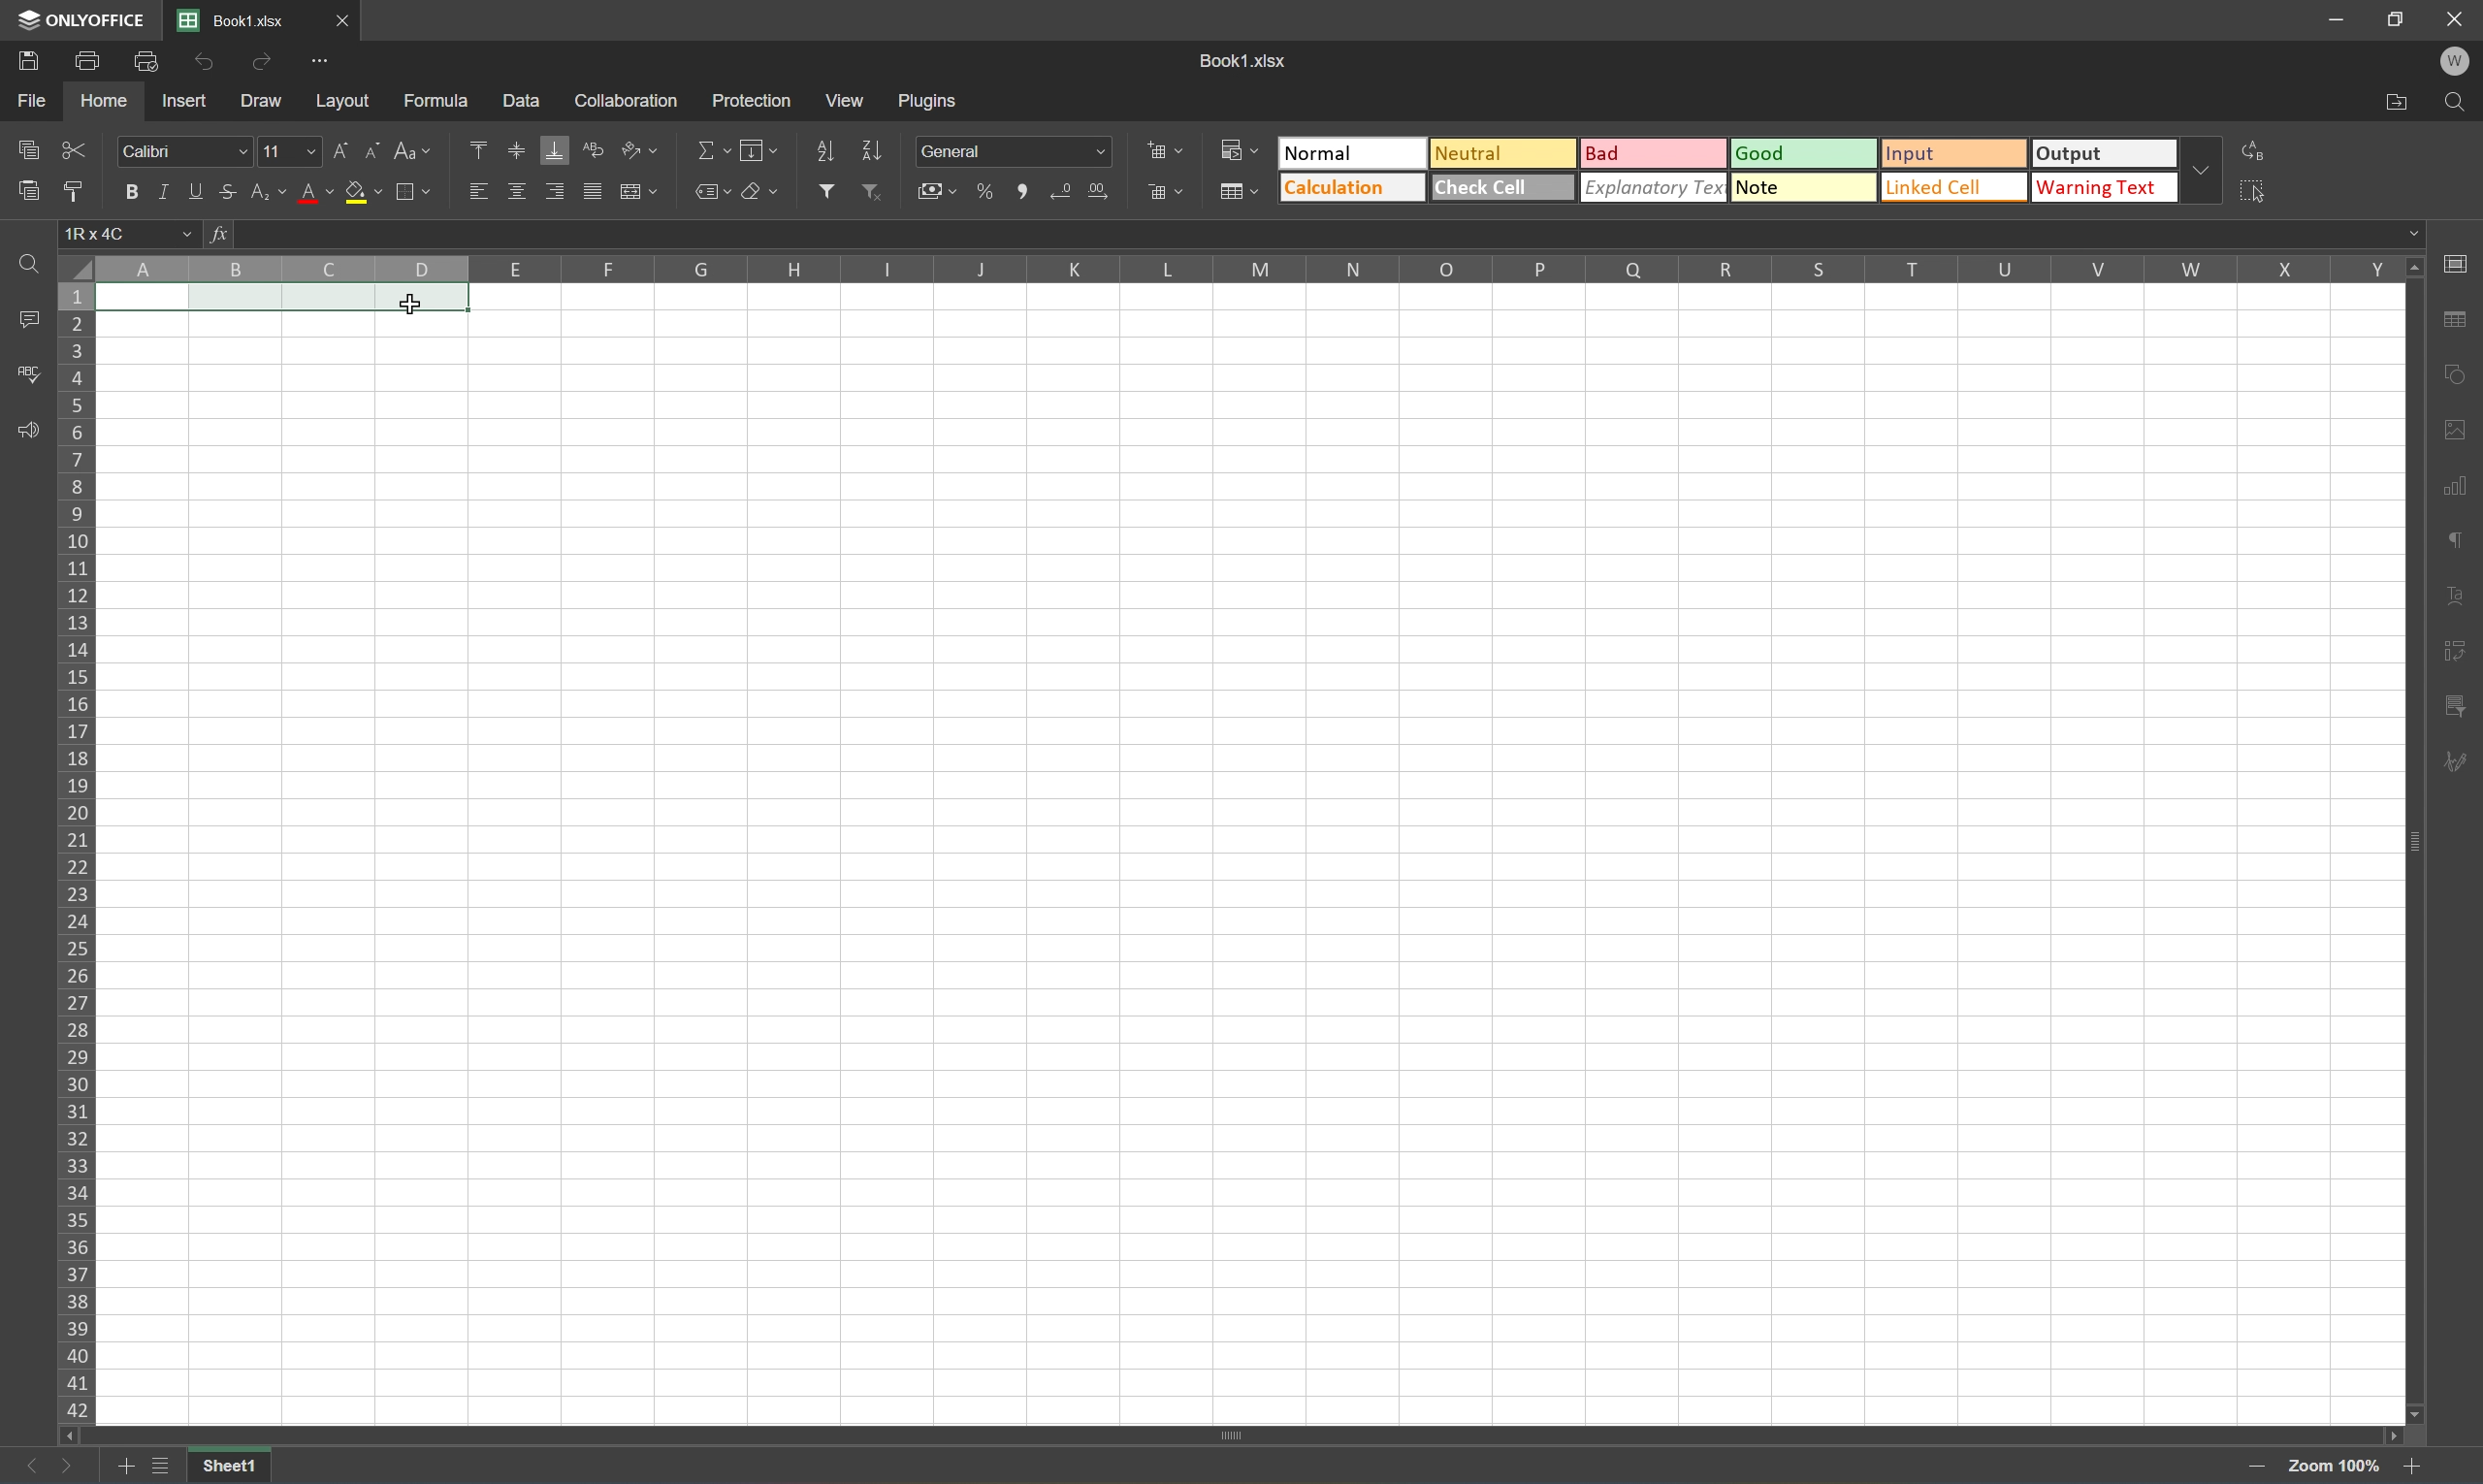 The height and width of the screenshot is (1484, 2483). What do you see at coordinates (1100, 193) in the screenshot?
I see `Increase decimal` at bounding box center [1100, 193].